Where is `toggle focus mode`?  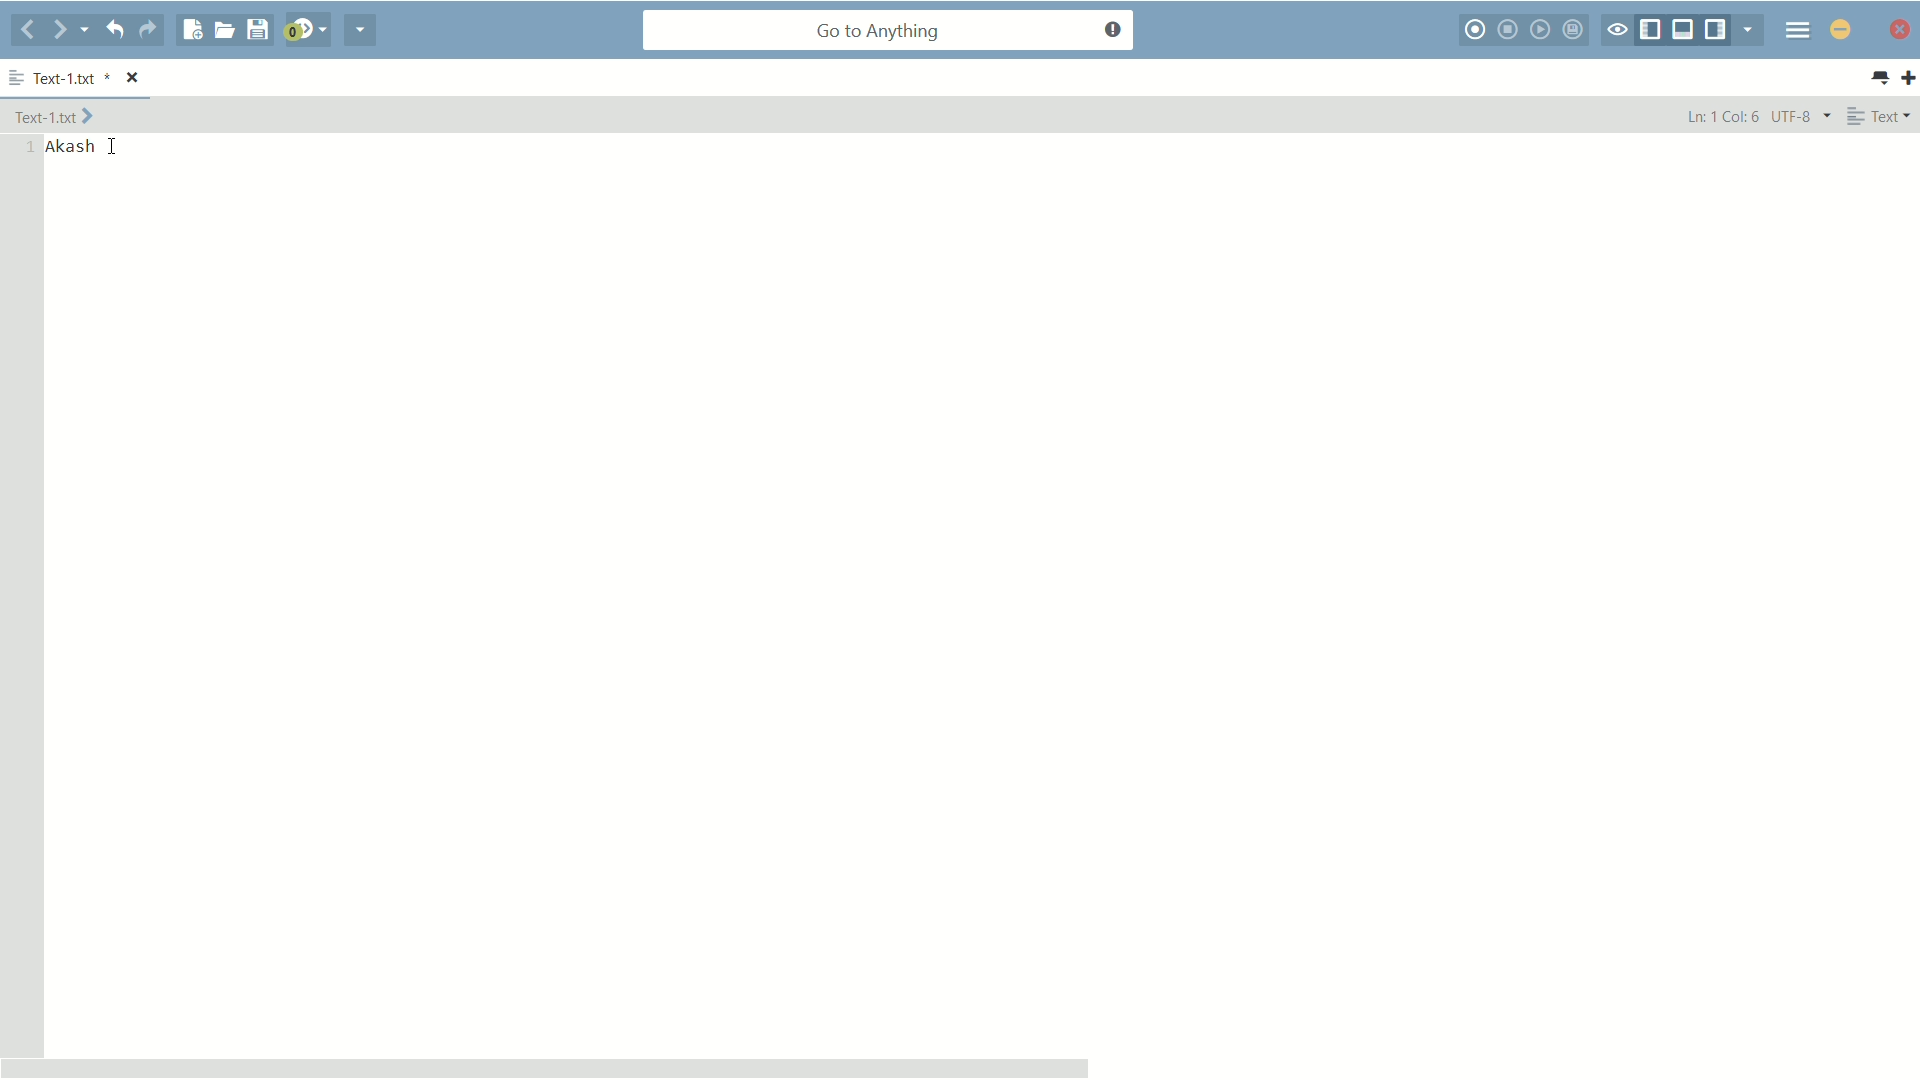
toggle focus mode is located at coordinates (1617, 31).